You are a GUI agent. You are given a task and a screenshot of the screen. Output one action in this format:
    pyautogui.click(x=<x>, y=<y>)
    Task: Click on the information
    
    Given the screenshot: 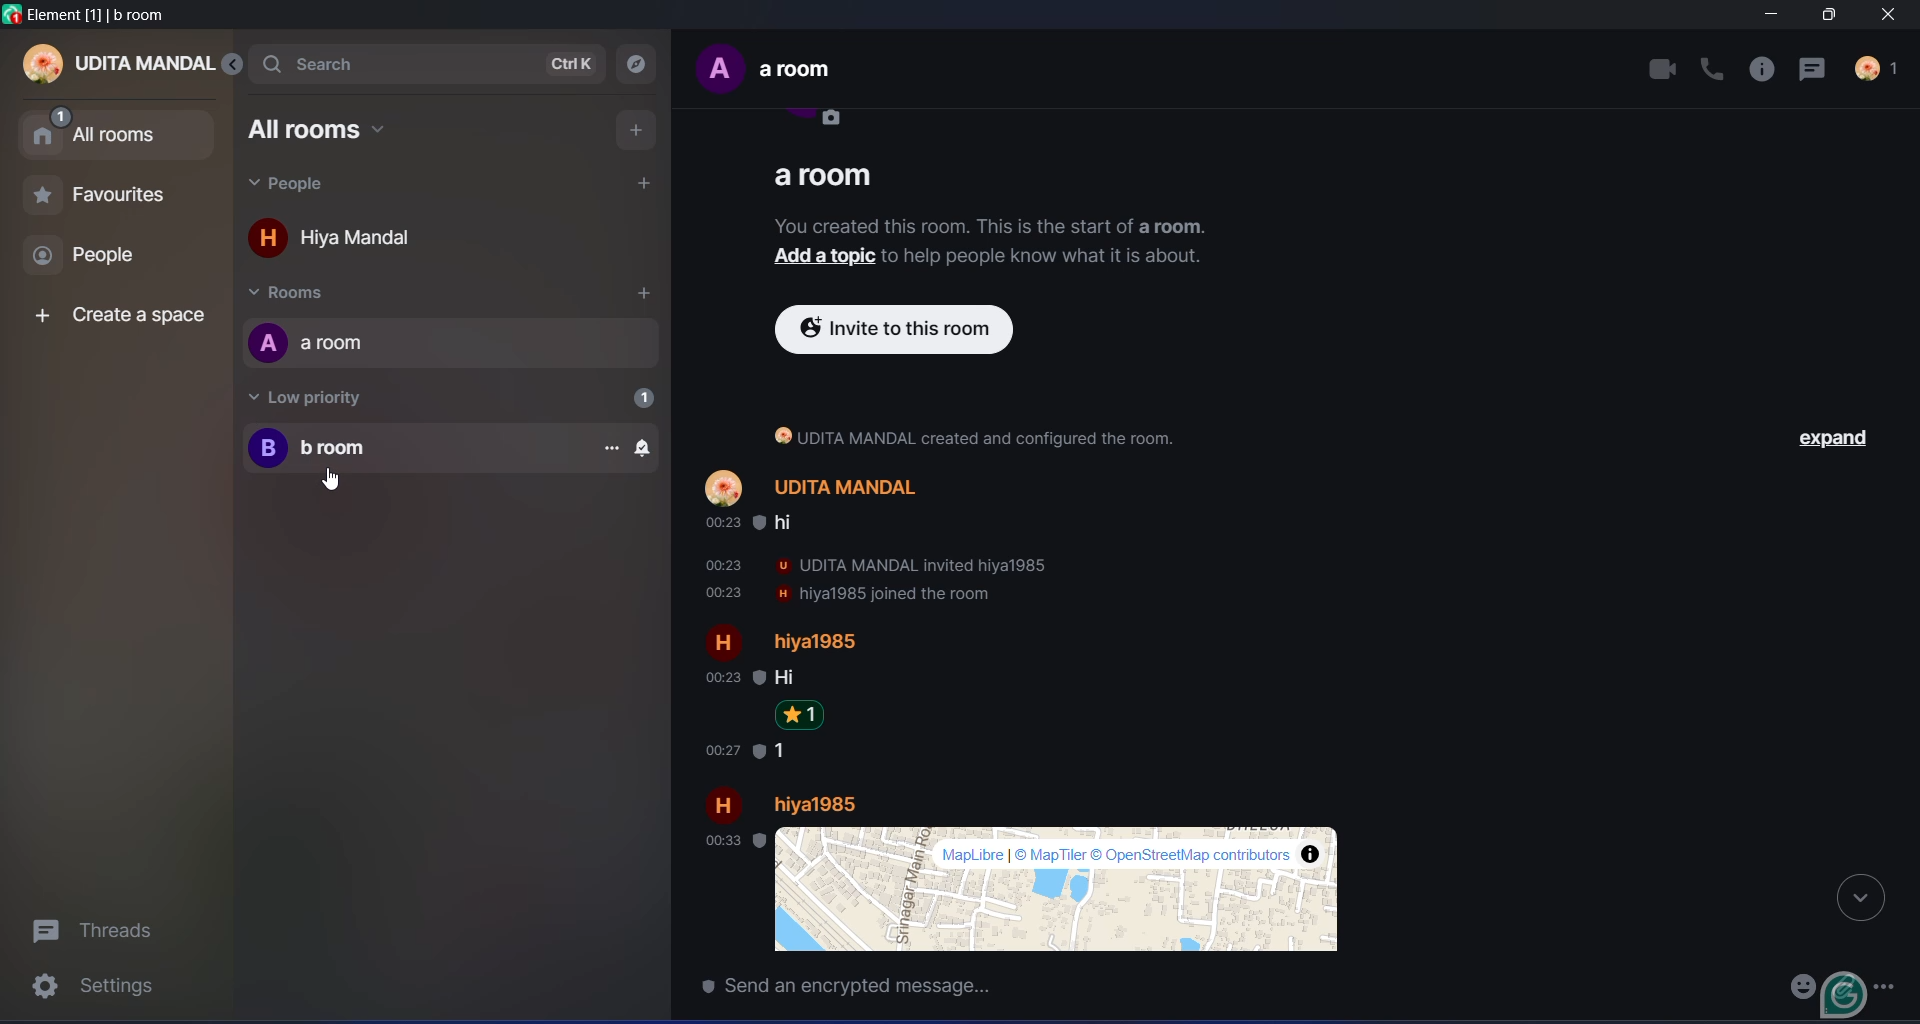 What is the action you would take?
    pyautogui.click(x=1765, y=70)
    